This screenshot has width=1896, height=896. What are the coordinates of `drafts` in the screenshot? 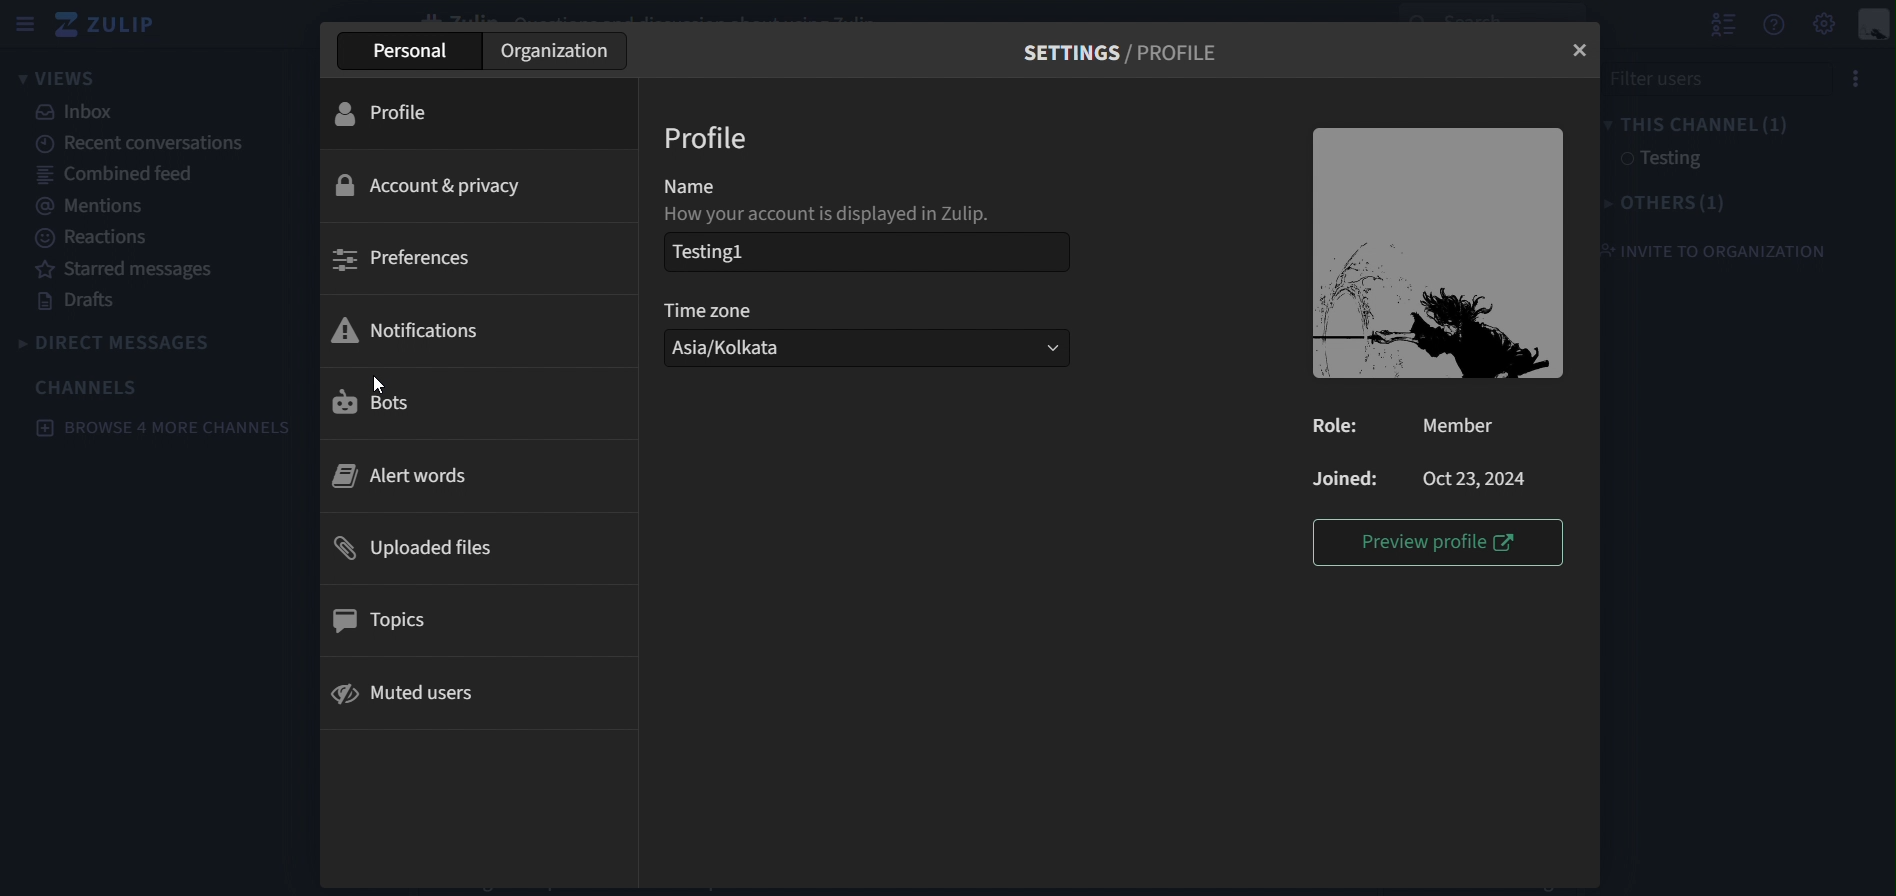 It's located at (84, 302).